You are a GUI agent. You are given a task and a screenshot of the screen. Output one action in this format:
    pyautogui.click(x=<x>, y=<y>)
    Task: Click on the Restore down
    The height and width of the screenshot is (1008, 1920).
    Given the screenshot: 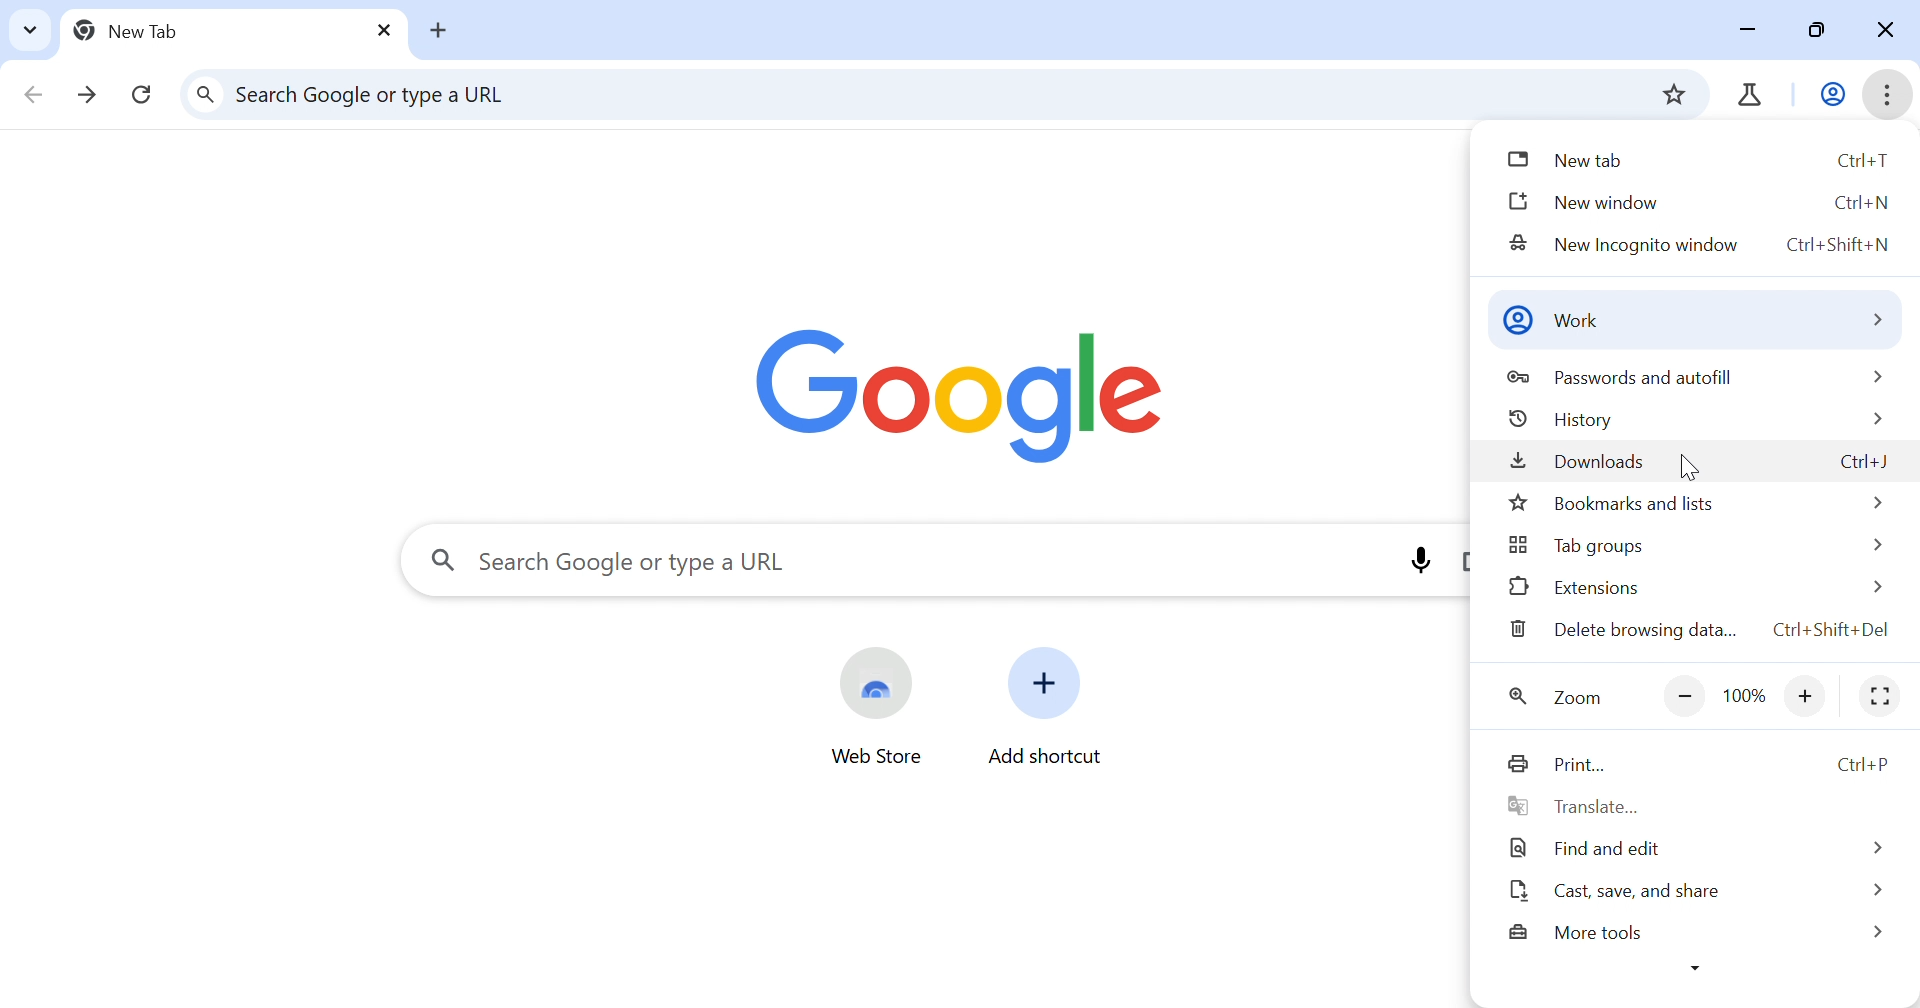 What is the action you would take?
    pyautogui.click(x=1822, y=33)
    